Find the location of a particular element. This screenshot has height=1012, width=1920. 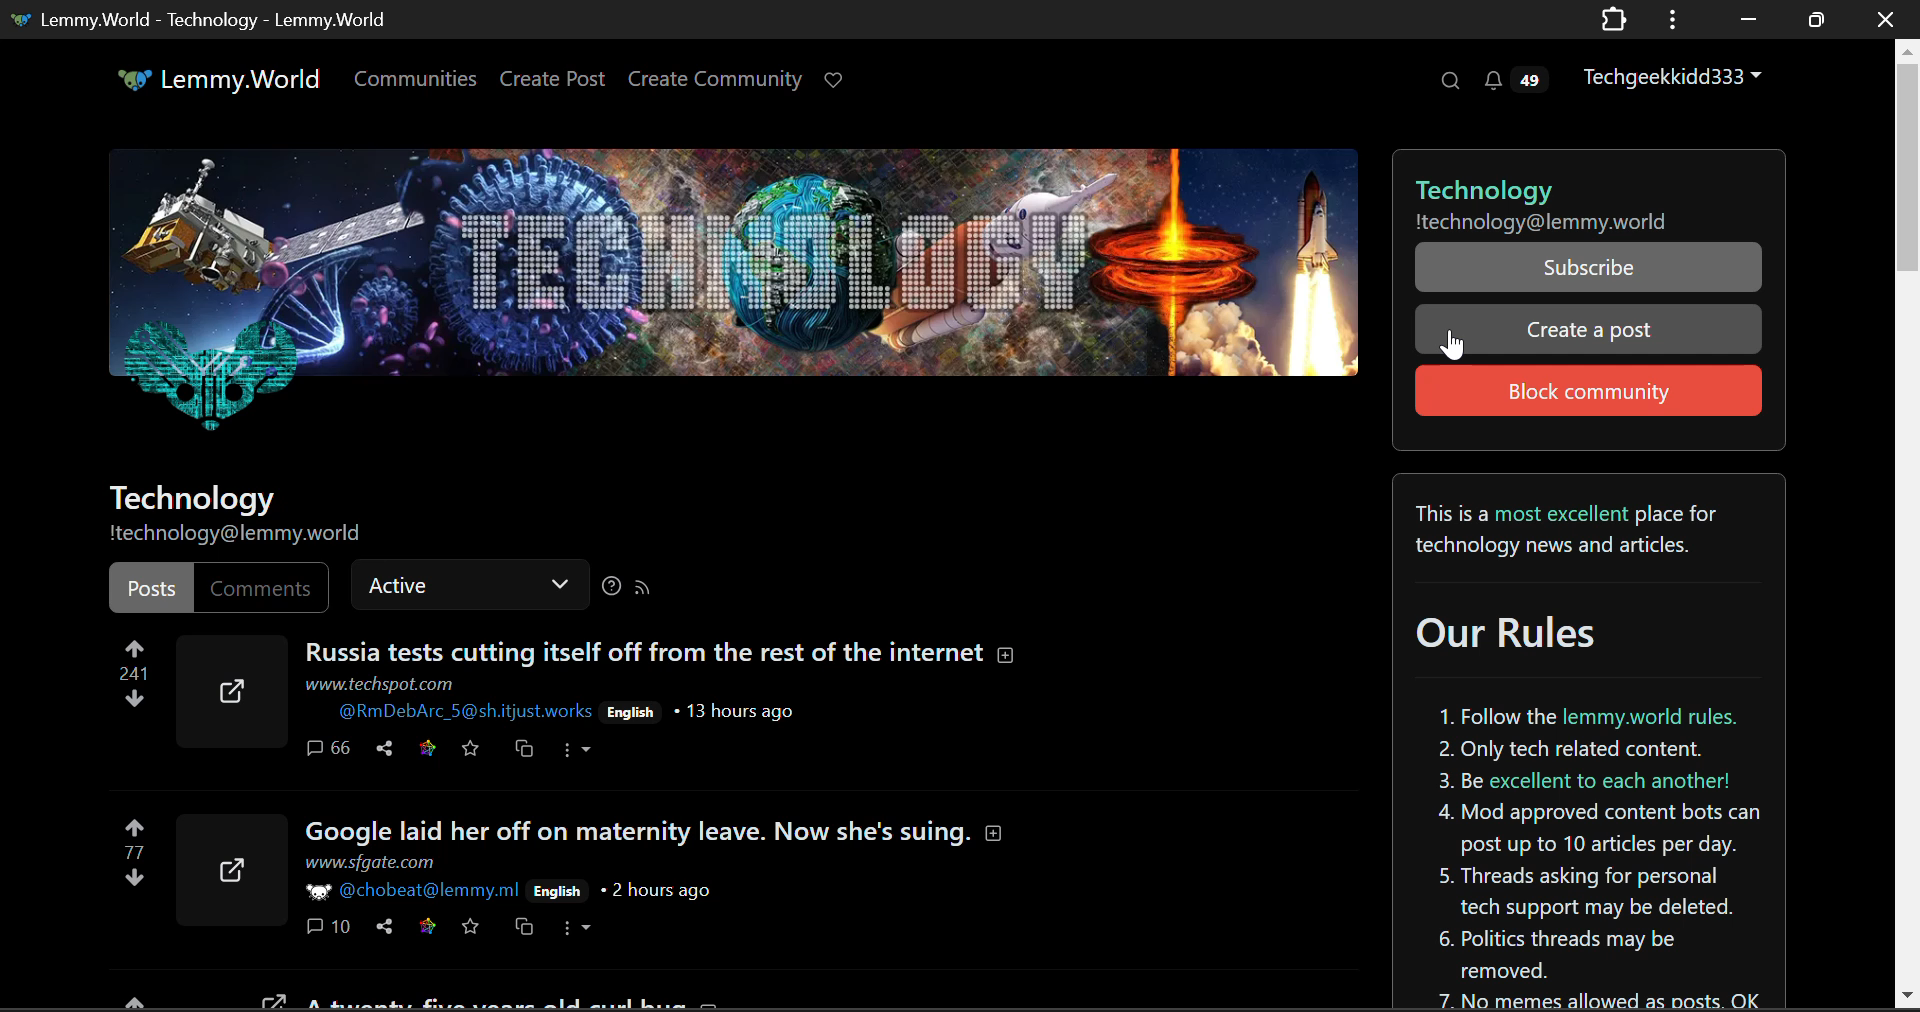

Comments is located at coordinates (326, 928).